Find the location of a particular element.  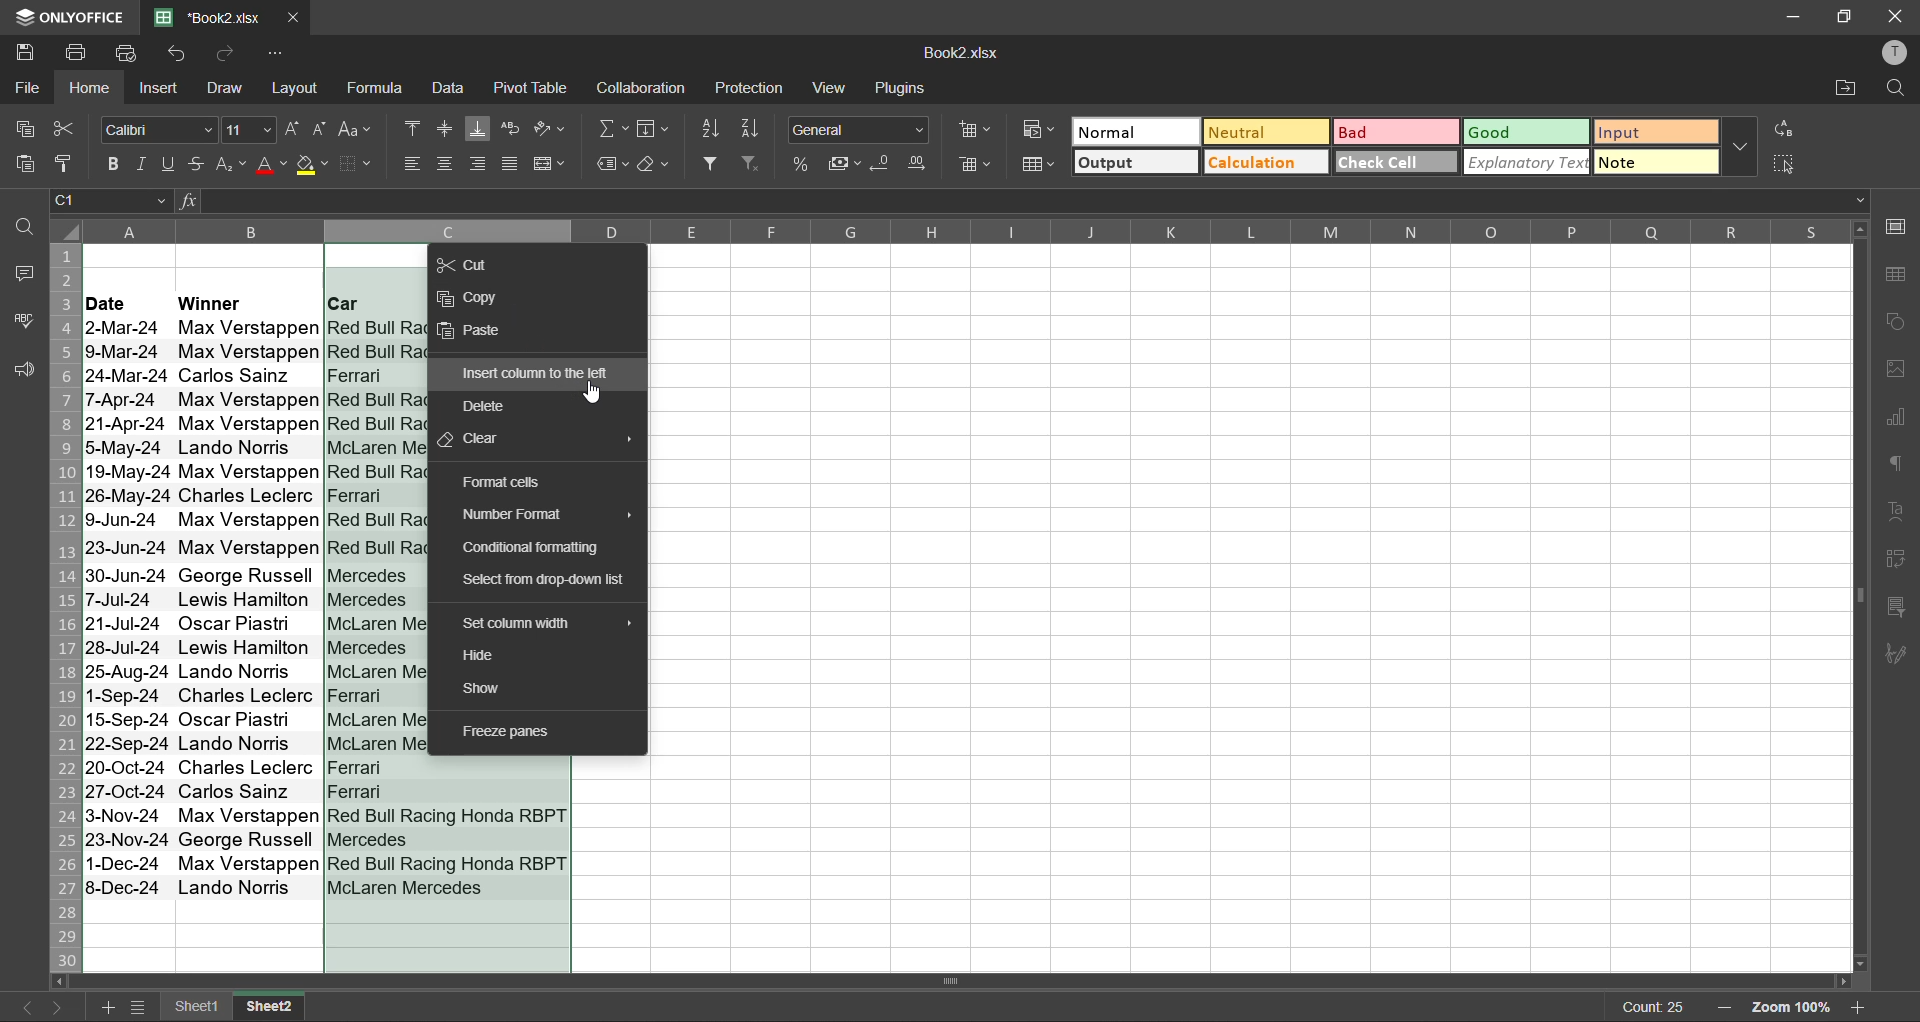

Book2.xlsx is located at coordinates (963, 55).